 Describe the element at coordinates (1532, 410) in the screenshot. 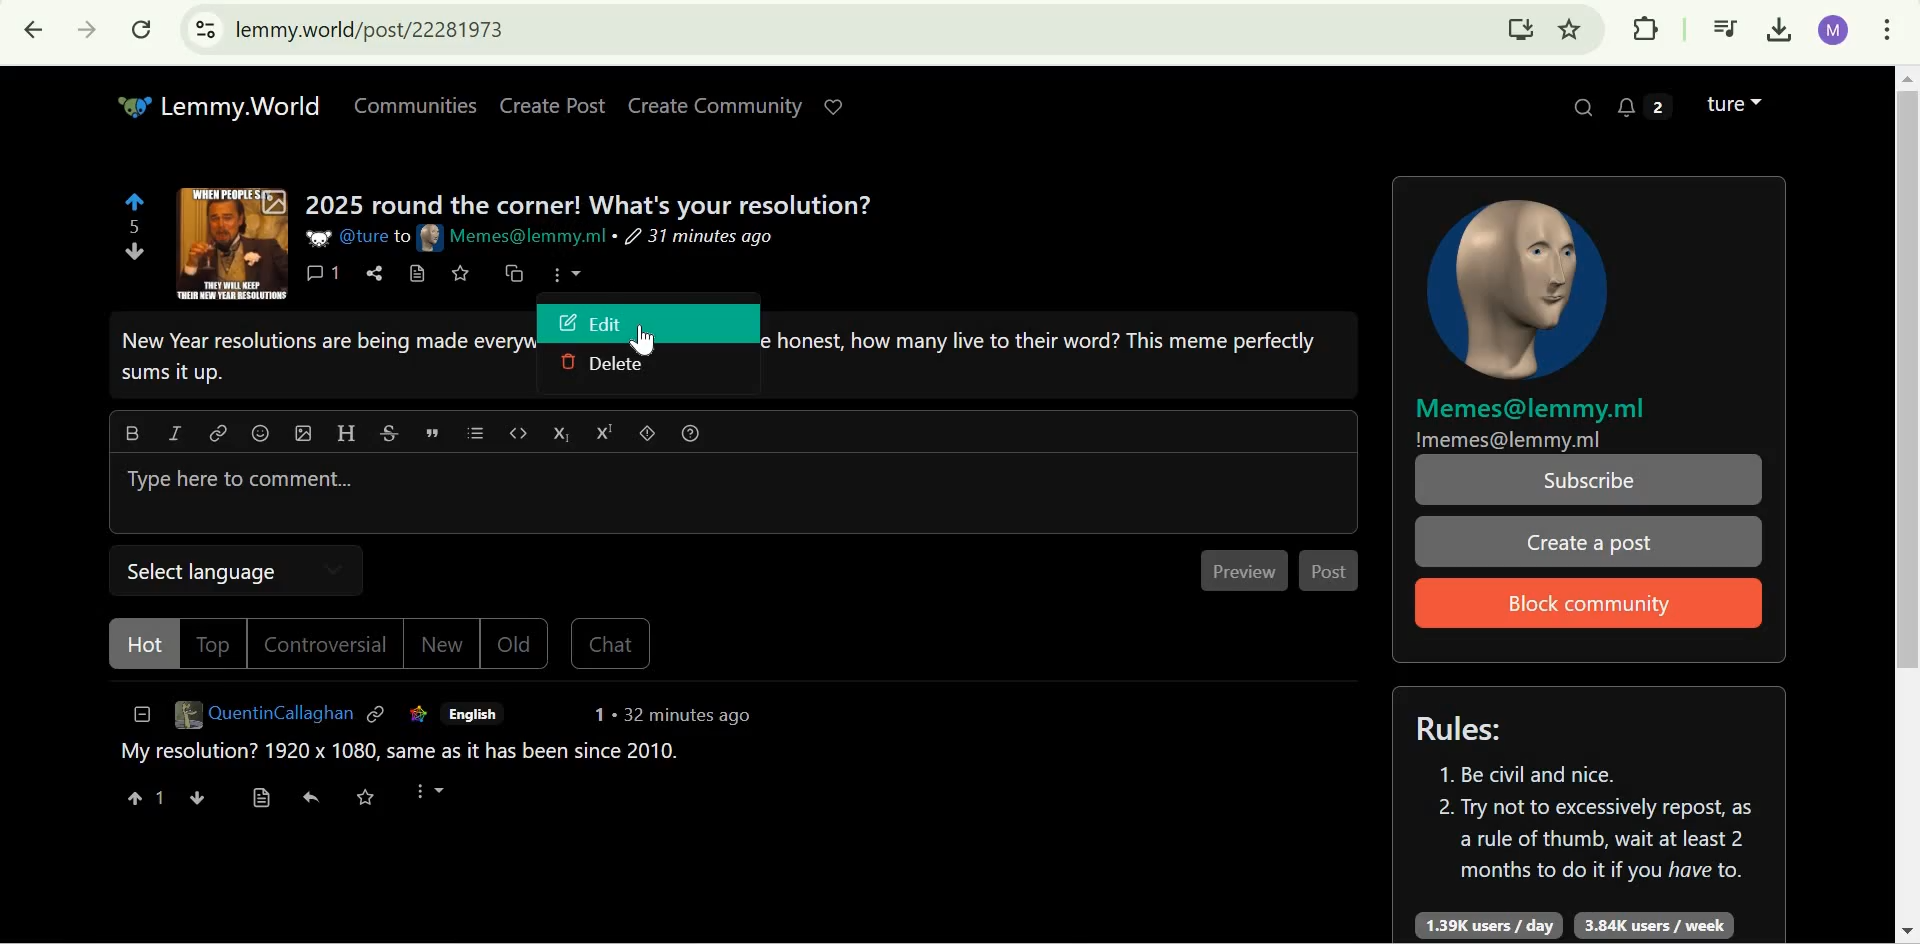

I see `Memes@lemmy.ml` at that location.